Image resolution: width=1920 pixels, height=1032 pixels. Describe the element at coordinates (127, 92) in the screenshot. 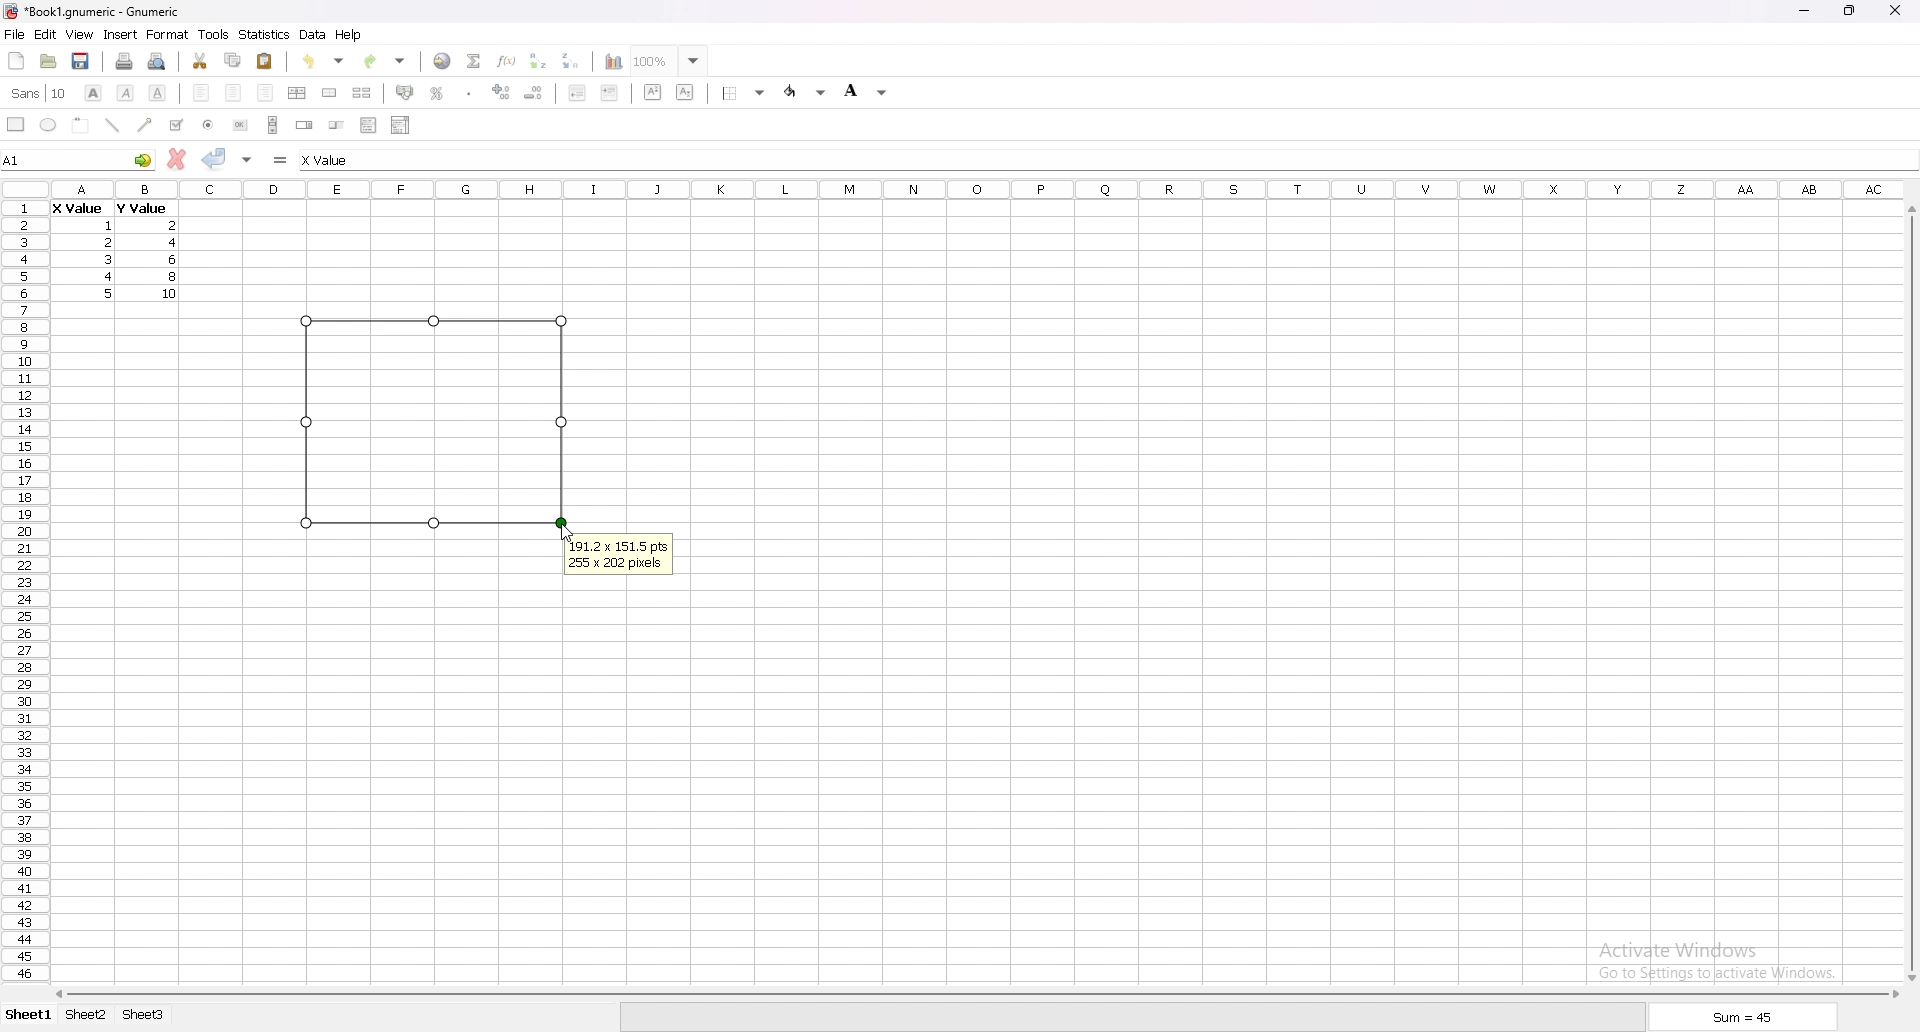

I see `italic` at that location.